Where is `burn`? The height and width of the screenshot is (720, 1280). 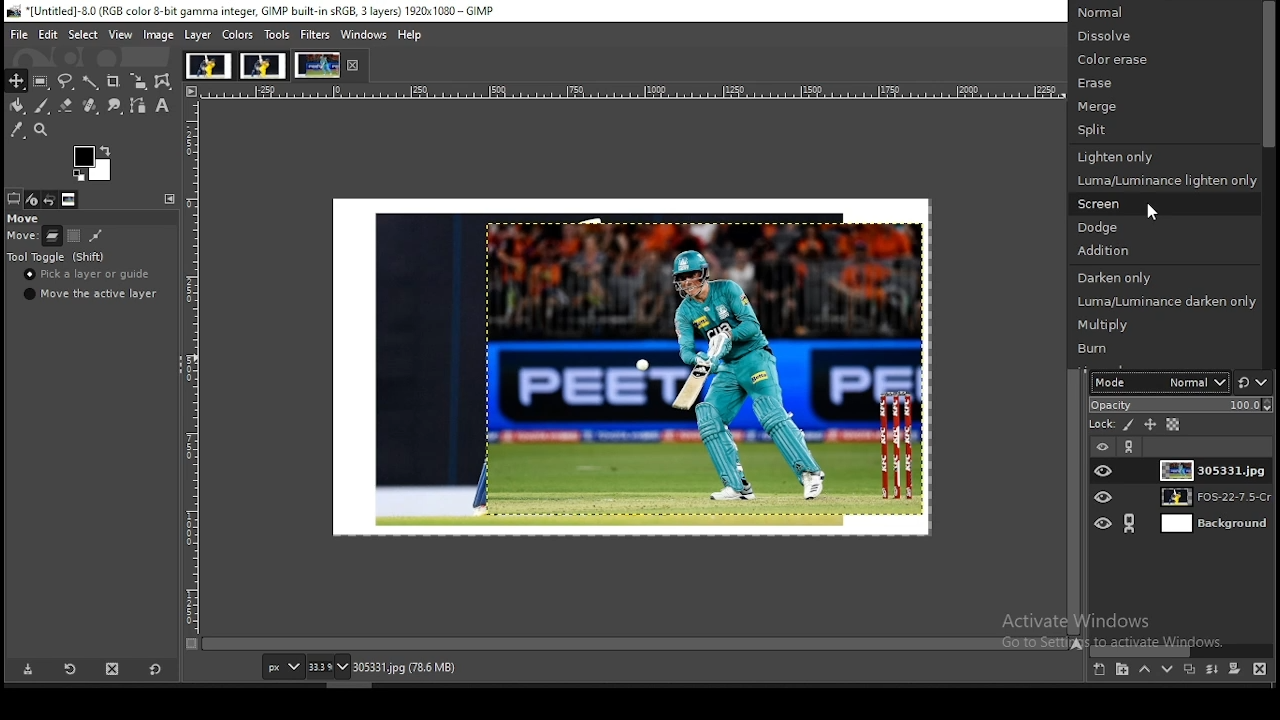
burn is located at coordinates (1160, 348).